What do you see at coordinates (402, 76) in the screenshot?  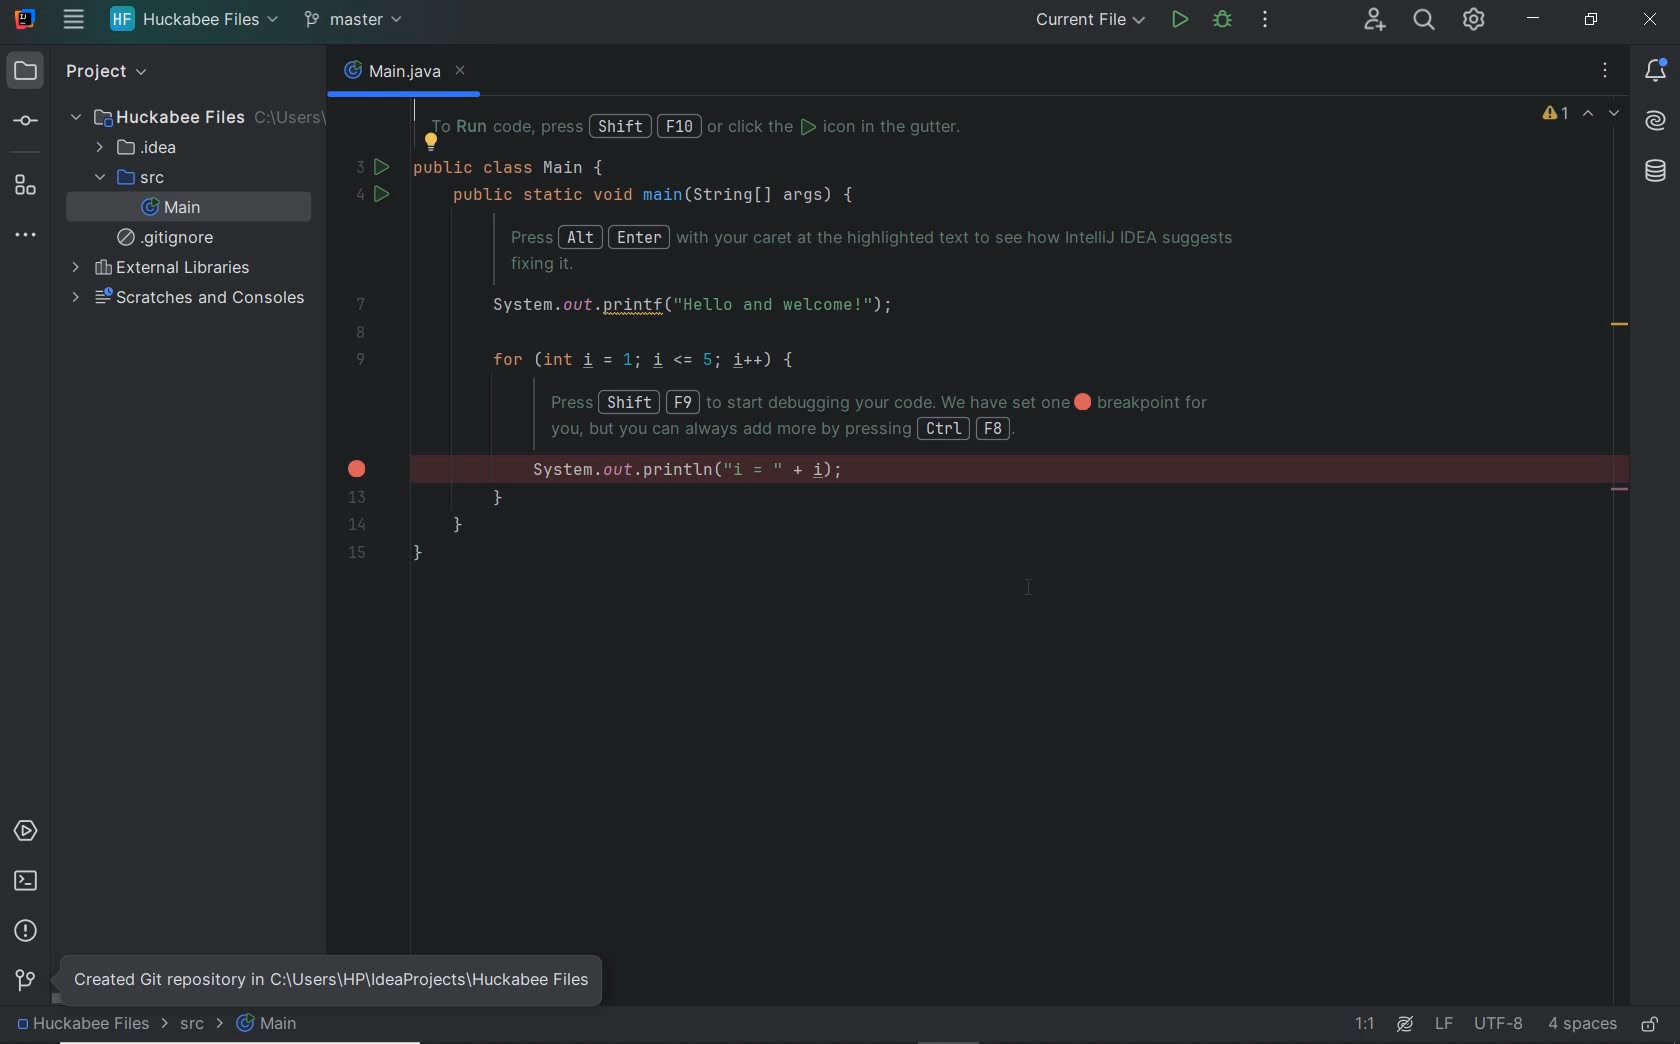 I see `main.java` at bounding box center [402, 76].